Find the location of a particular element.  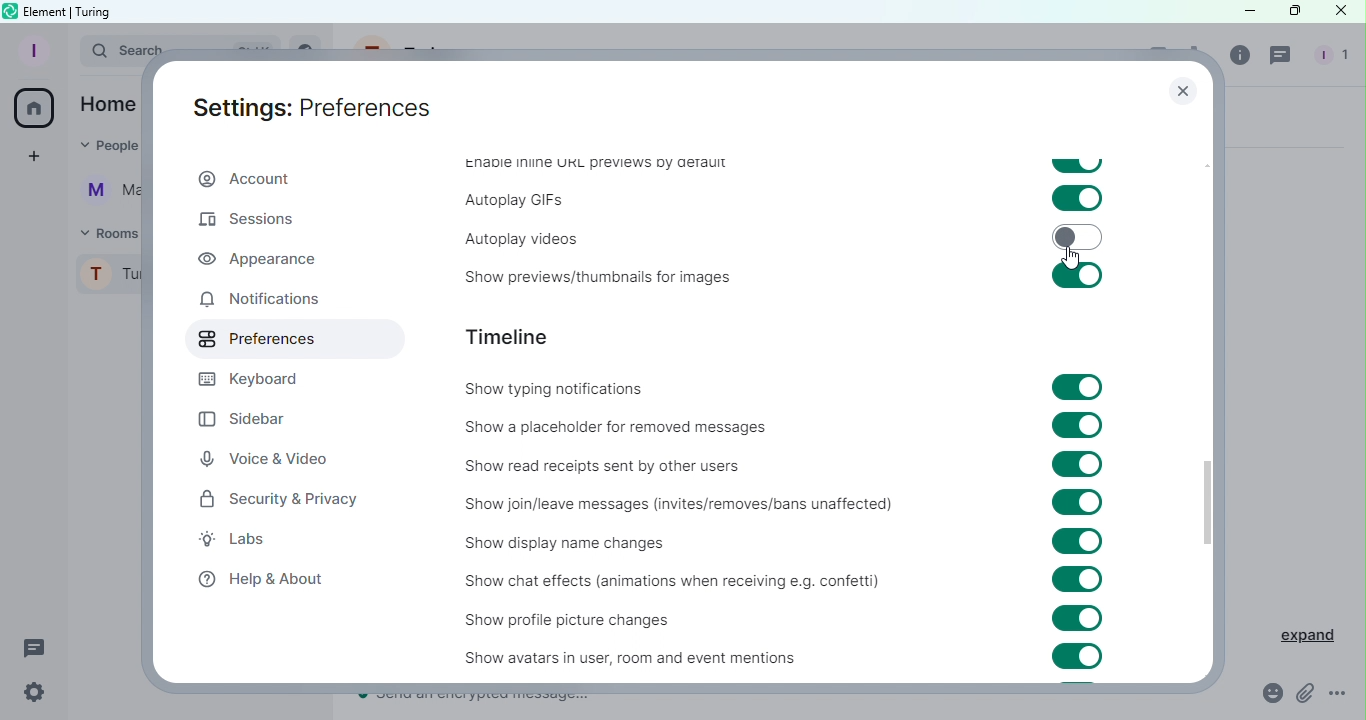

Show typing notifications is located at coordinates (570, 391).